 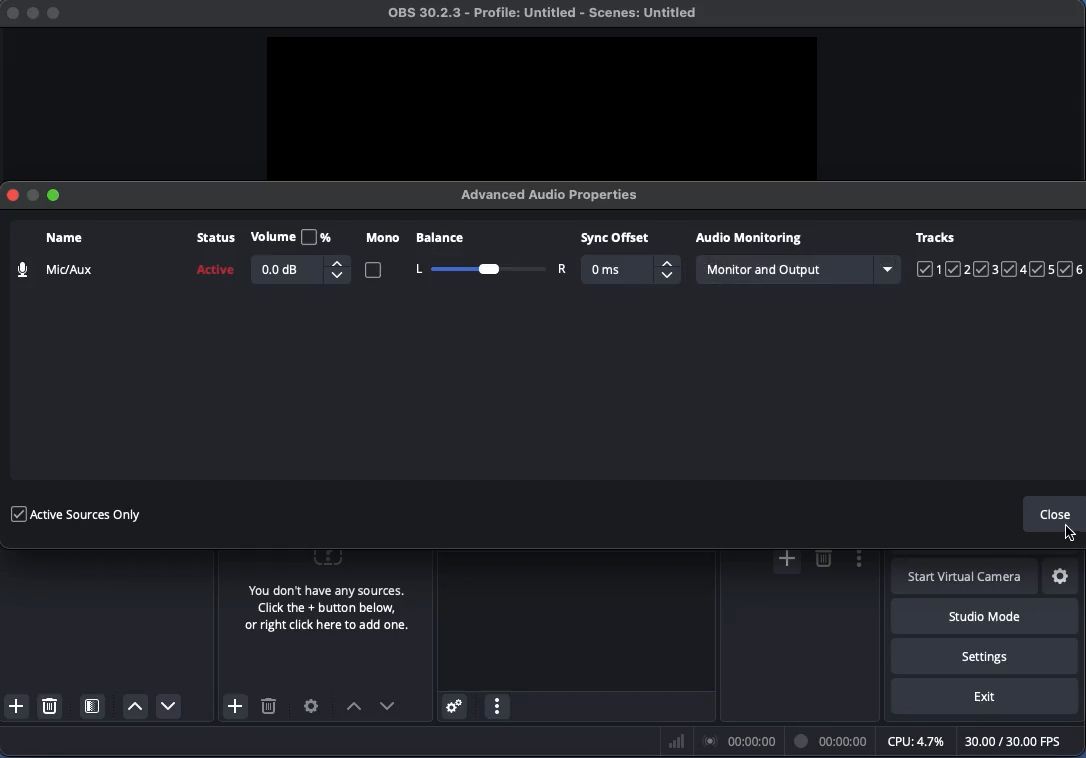 I want to click on Exit, so click(x=985, y=697).